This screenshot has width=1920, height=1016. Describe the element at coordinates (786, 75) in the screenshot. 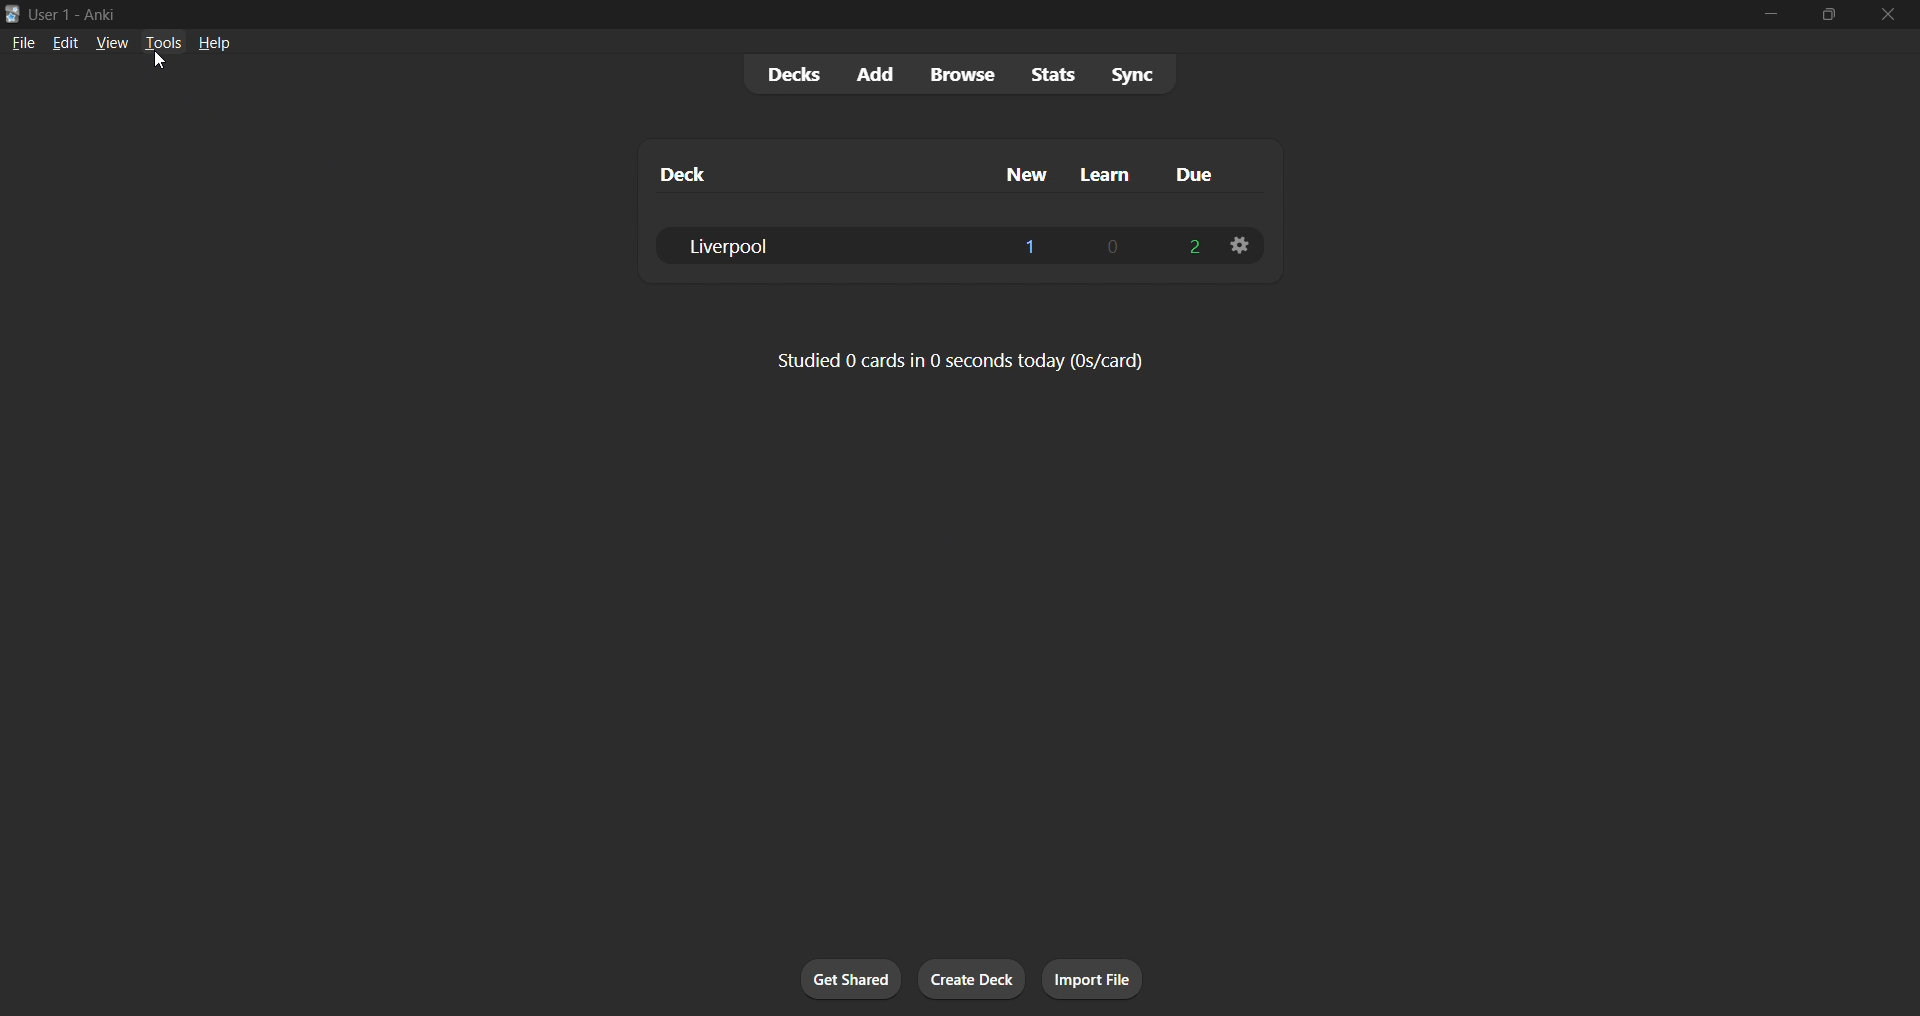

I see `decks` at that location.